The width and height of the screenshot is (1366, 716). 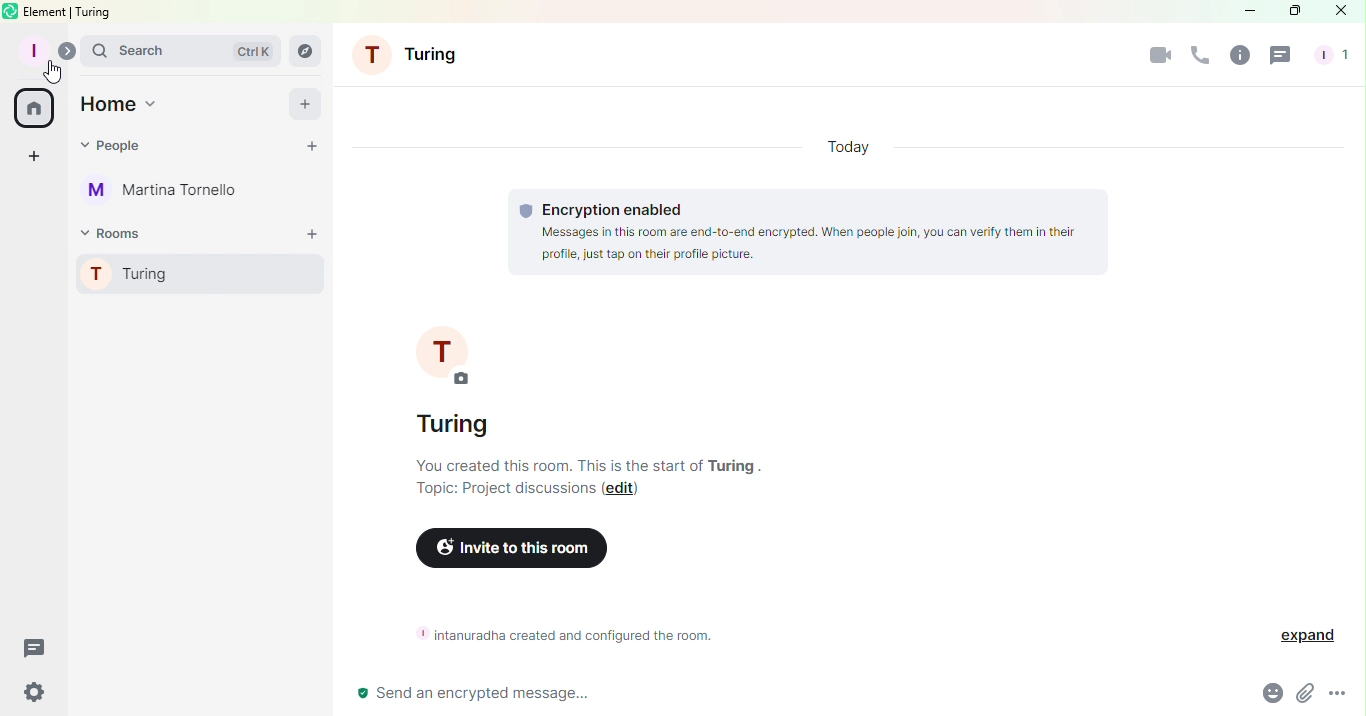 What do you see at coordinates (455, 423) in the screenshot?
I see `turing` at bounding box center [455, 423].